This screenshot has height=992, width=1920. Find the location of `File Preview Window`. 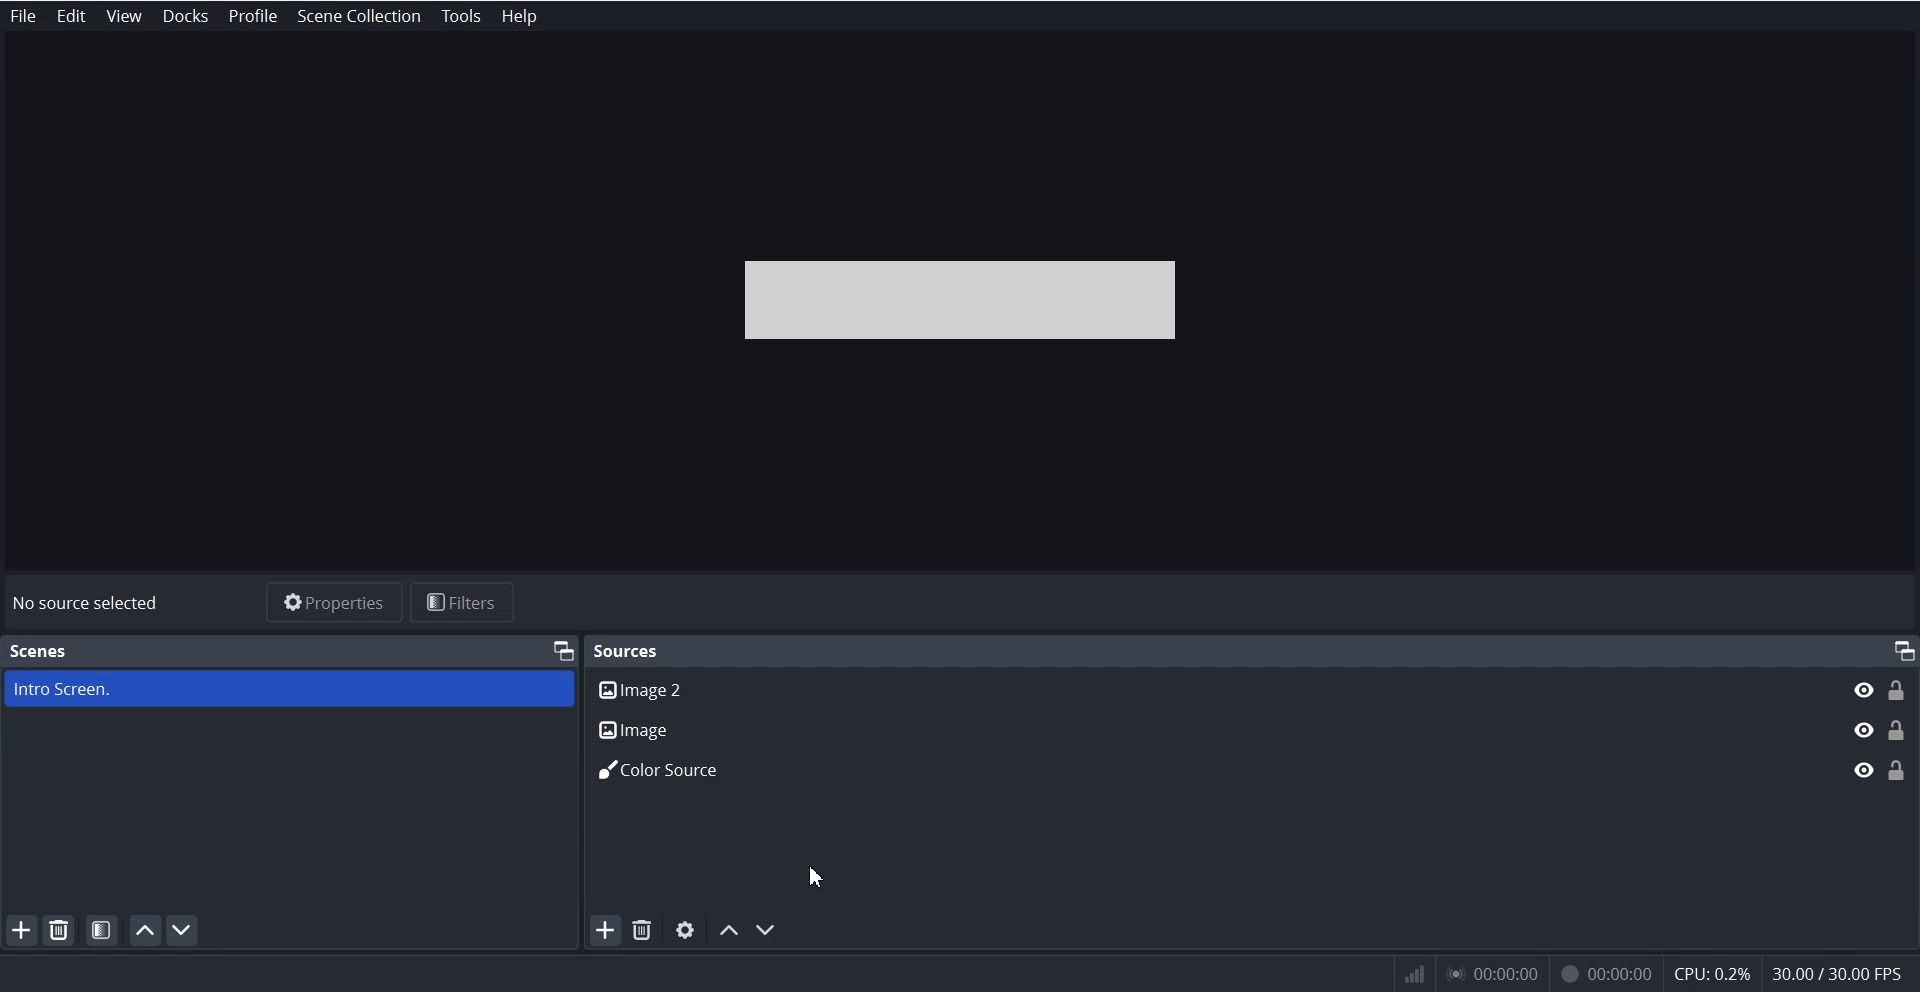

File Preview Window is located at coordinates (967, 299).